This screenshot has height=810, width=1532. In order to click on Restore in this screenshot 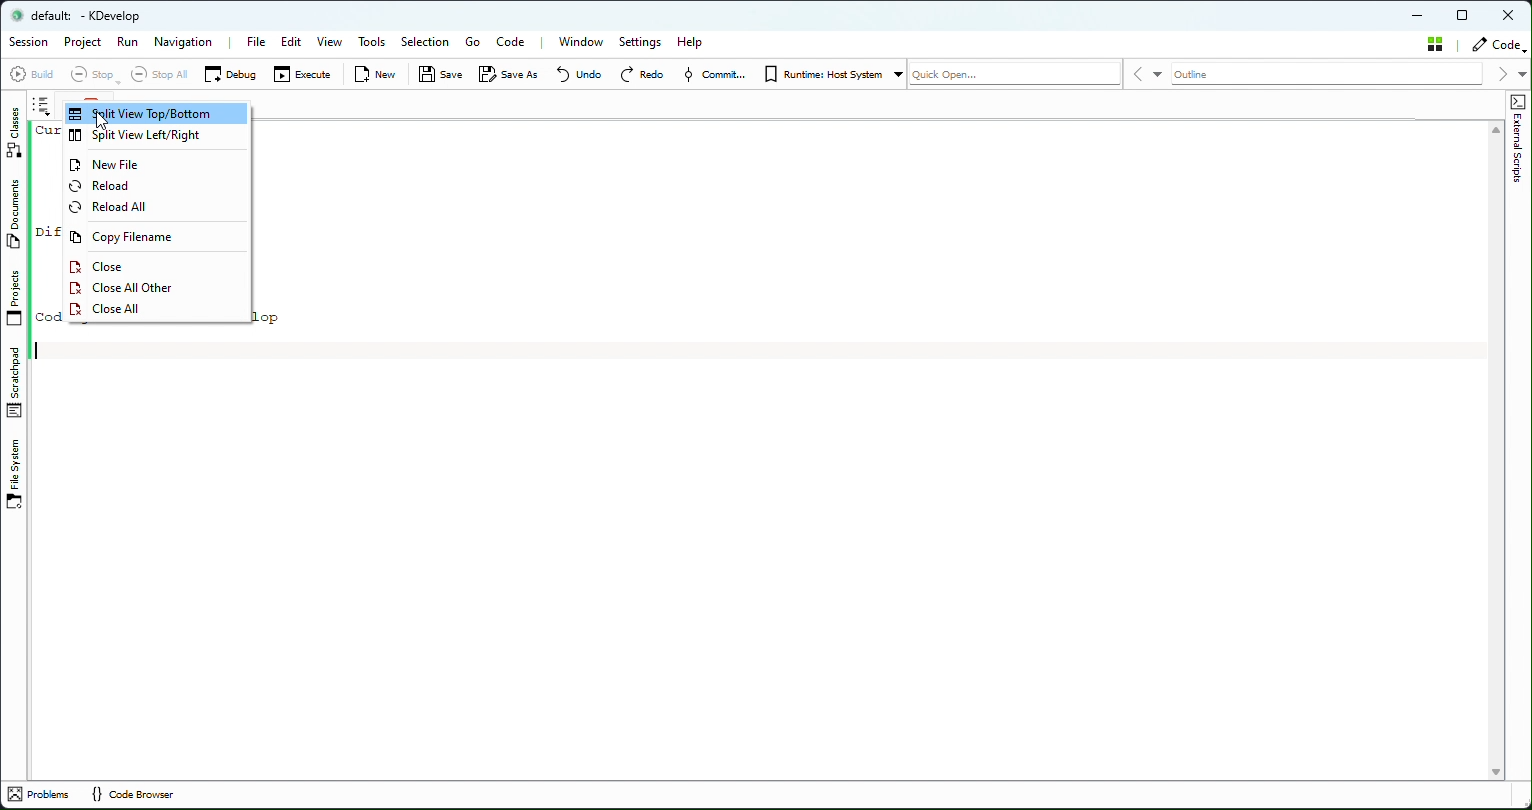, I will do `click(1466, 14)`.